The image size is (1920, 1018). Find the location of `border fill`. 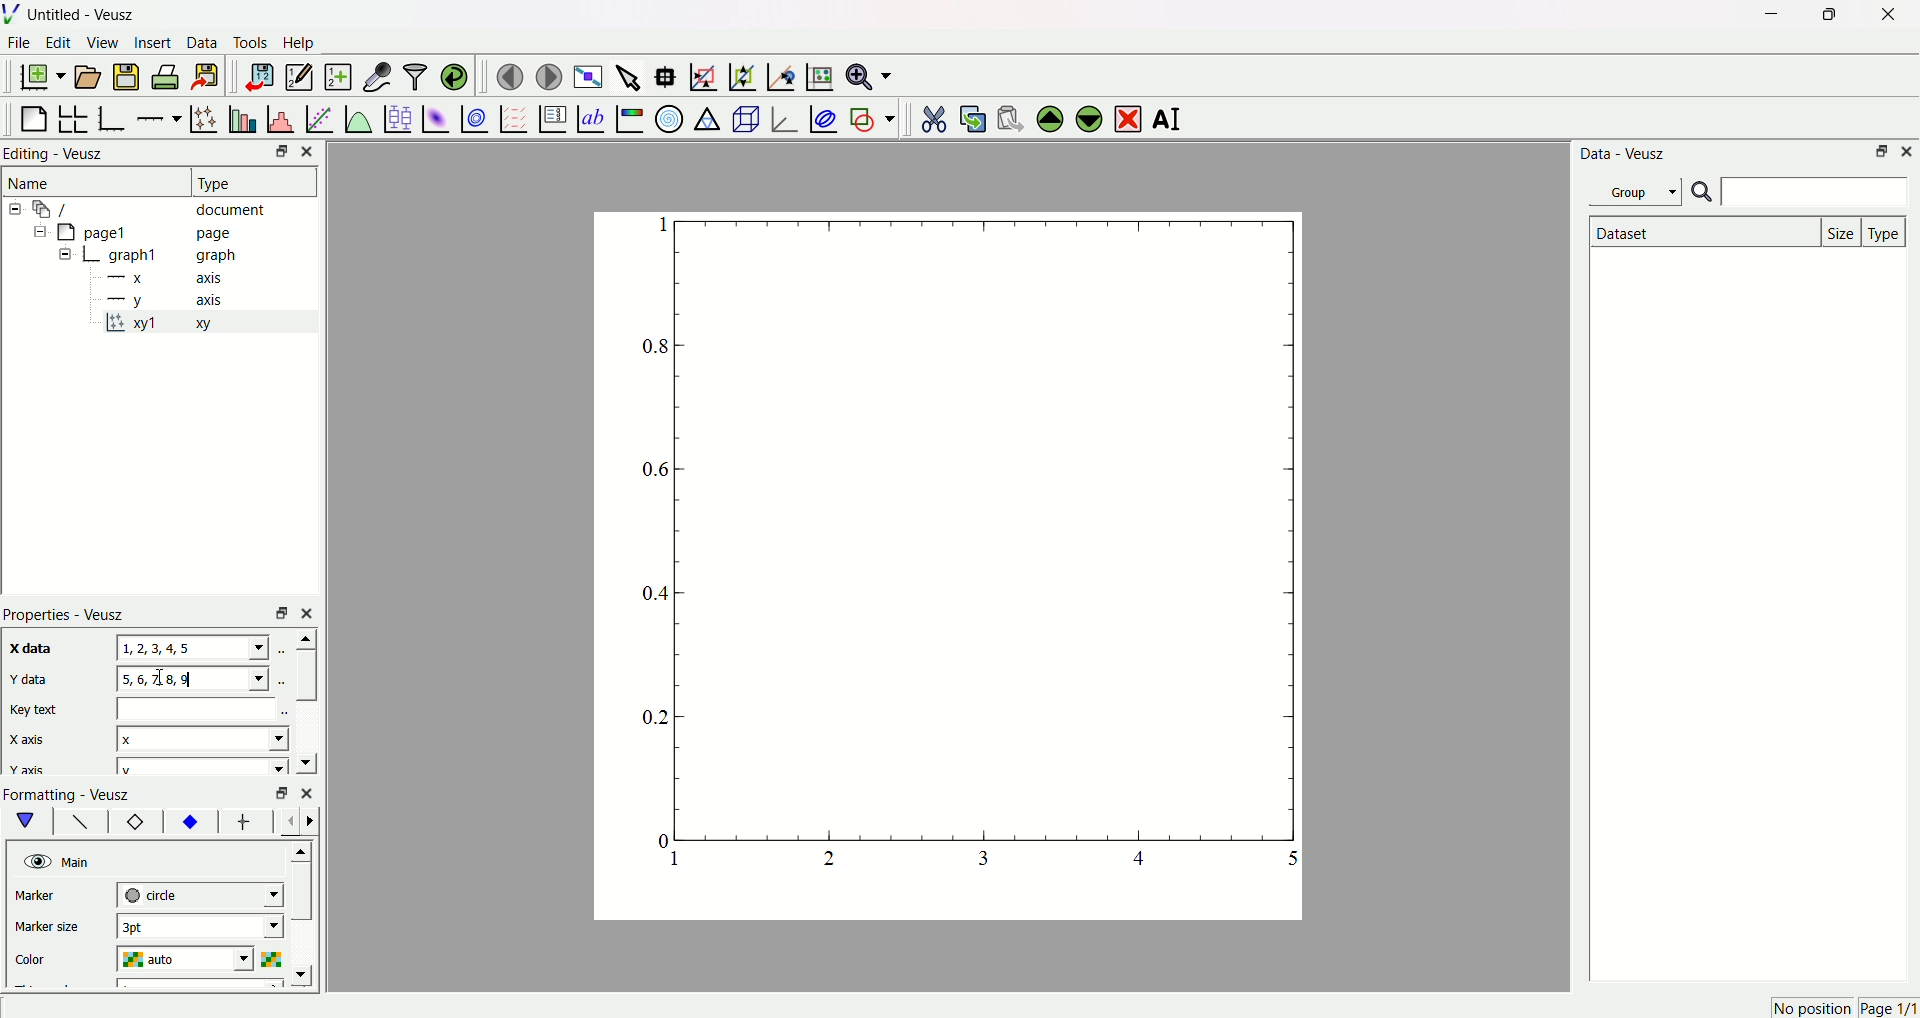

border fill is located at coordinates (189, 821).